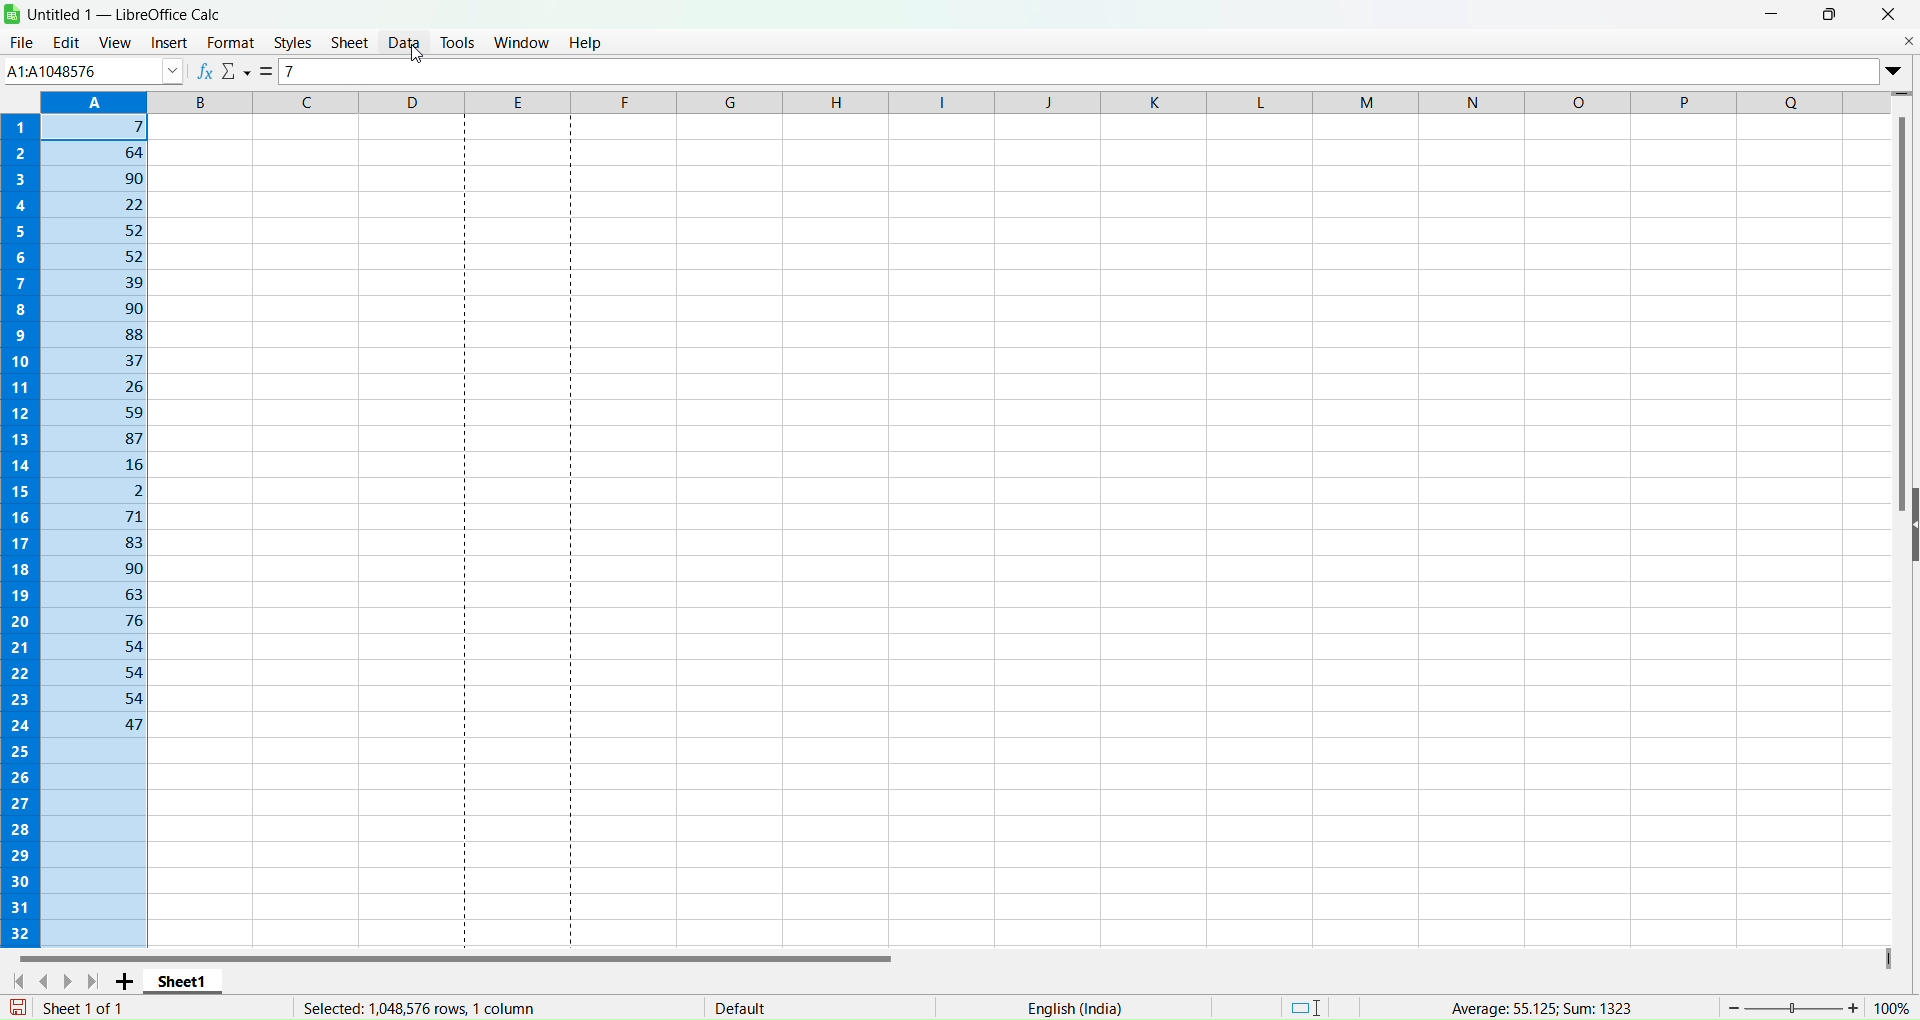 This screenshot has width=1920, height=1020. Describe the element at coordinates (130, 14) in the screenshot. I see `Title` at that location.